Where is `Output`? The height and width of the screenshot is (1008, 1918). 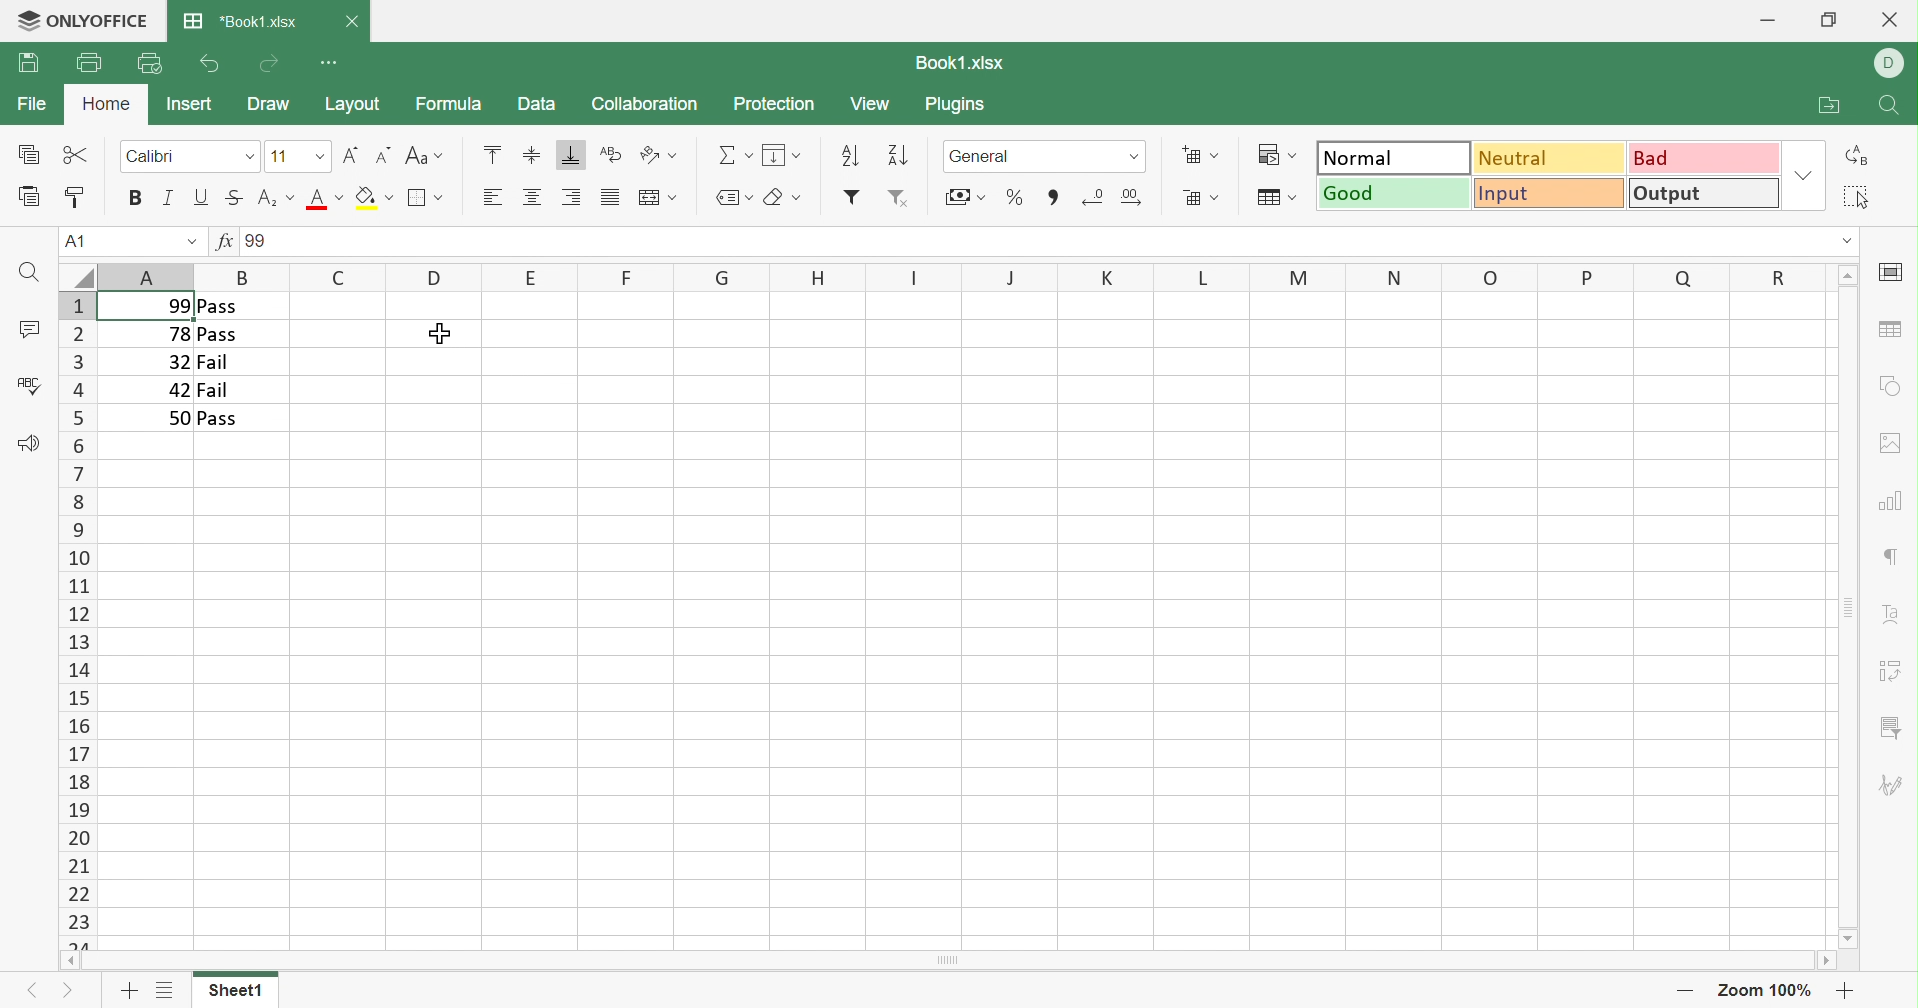 Output is located at coordinates (1706, 192).